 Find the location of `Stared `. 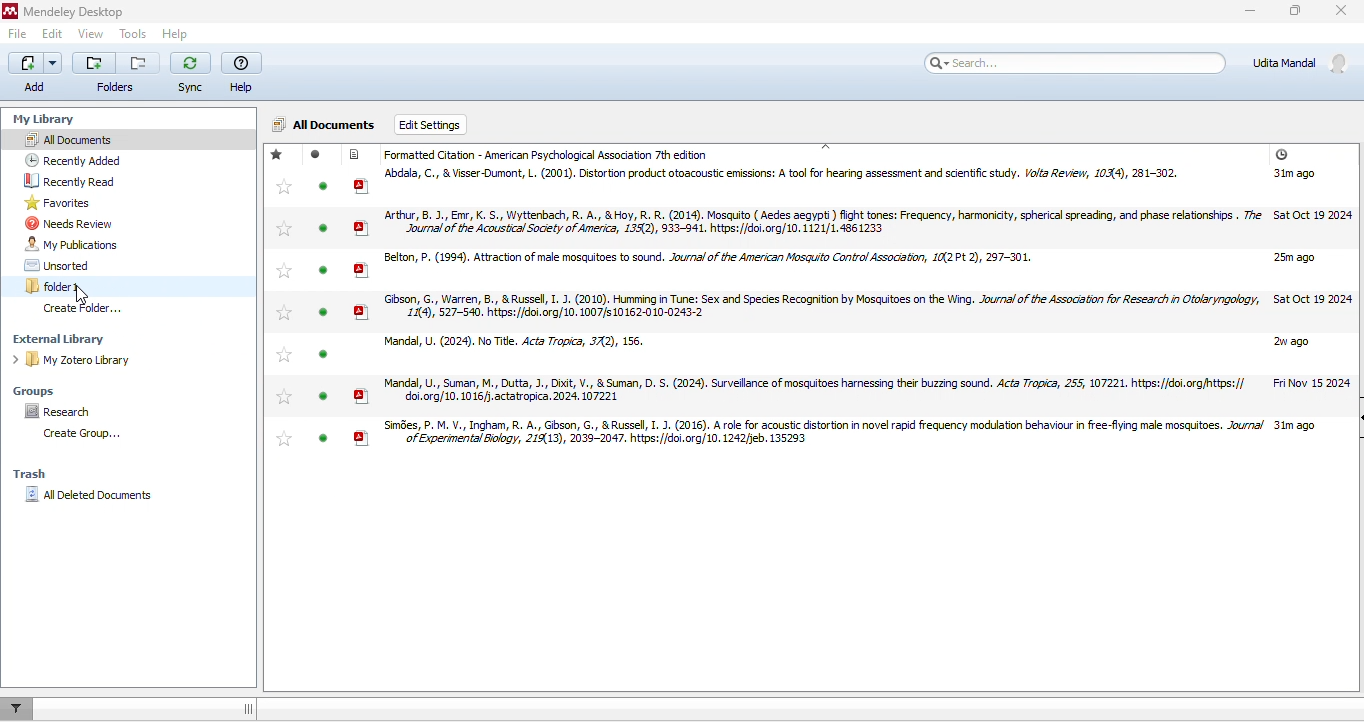

Stared  is located at coordinates (281, 296).